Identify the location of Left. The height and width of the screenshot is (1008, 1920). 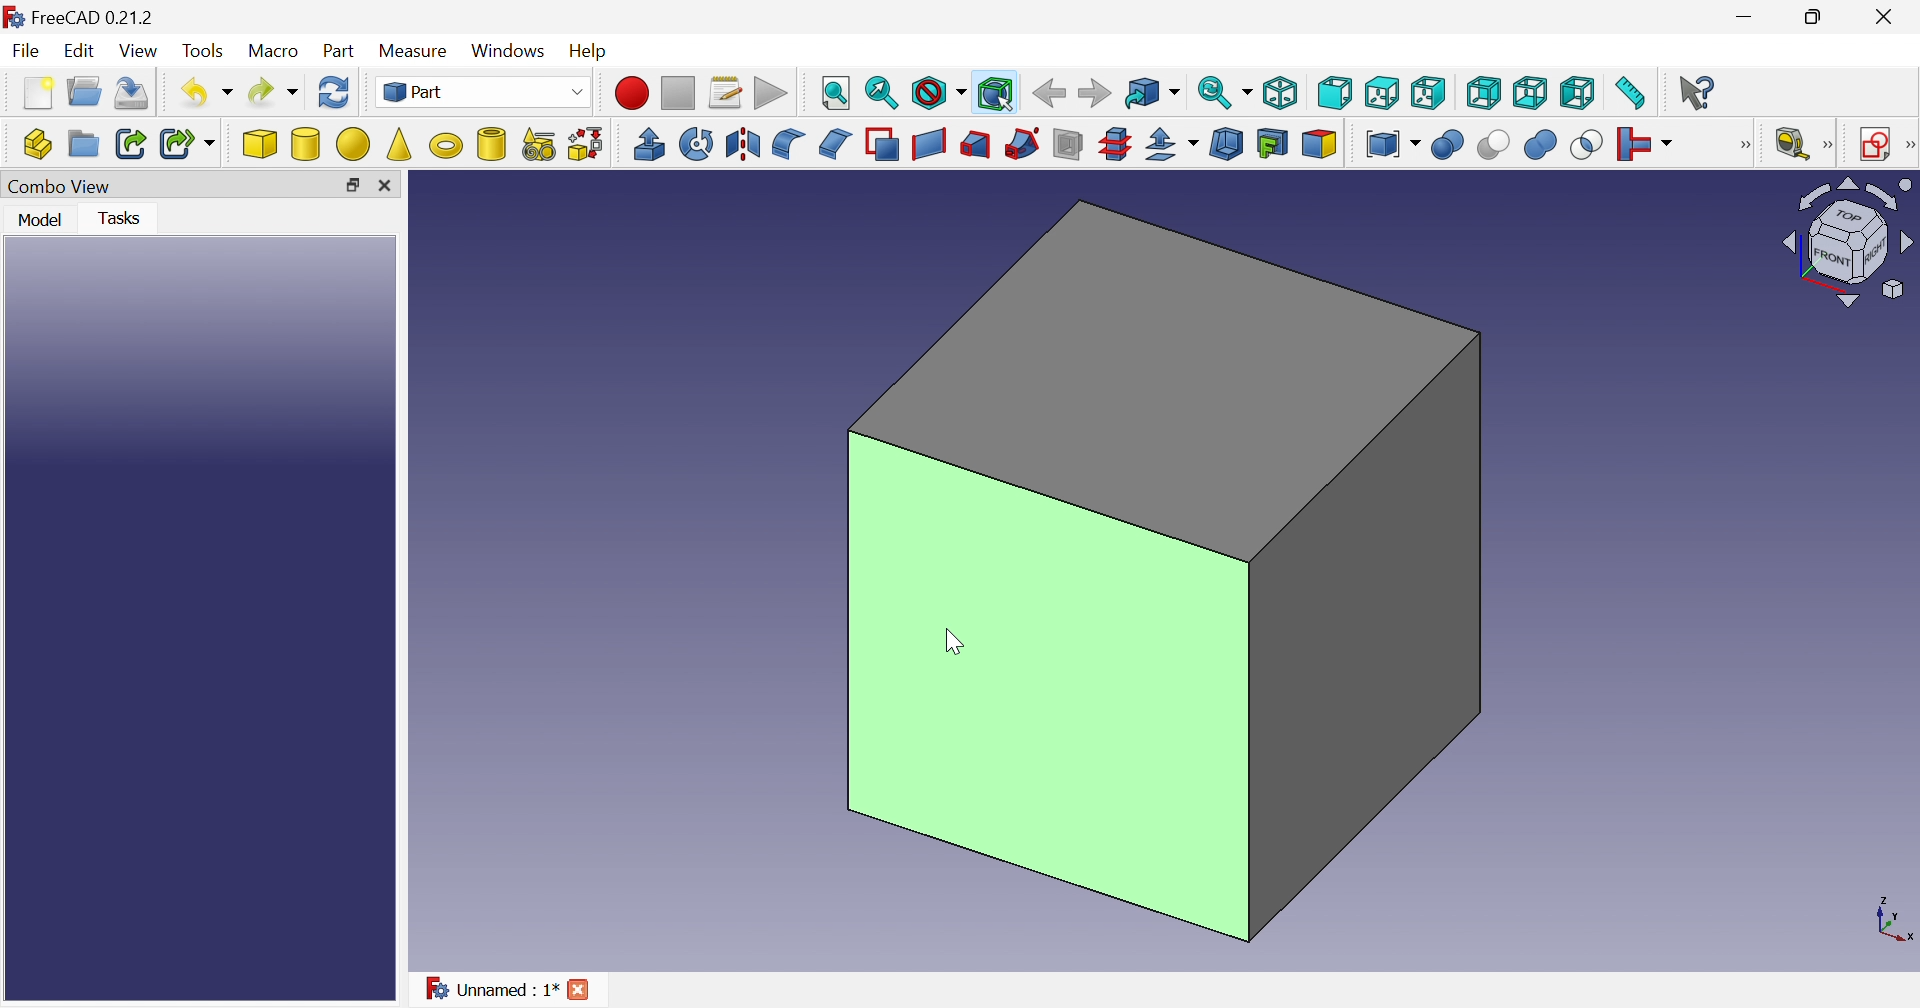
(1579, 94).